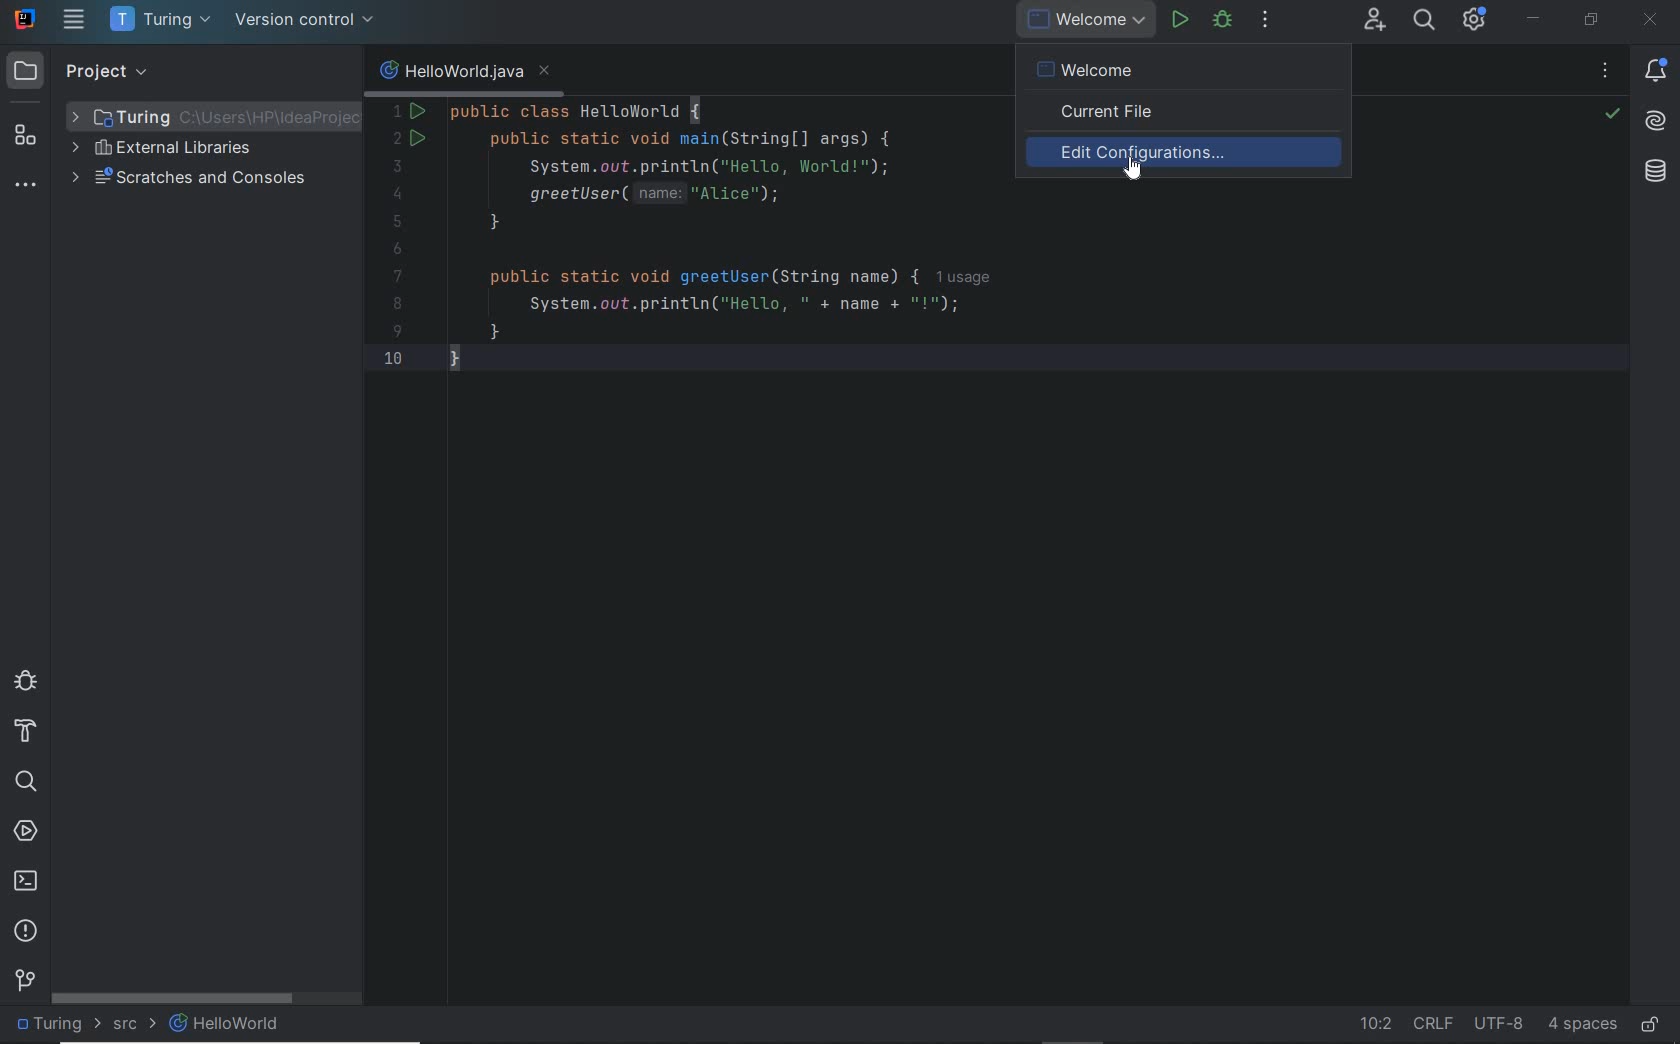 This screenshot has height=1044, width=1680. Describe the element at coordinates (26, 880) in the screenshot. I see `terminal` at that location.